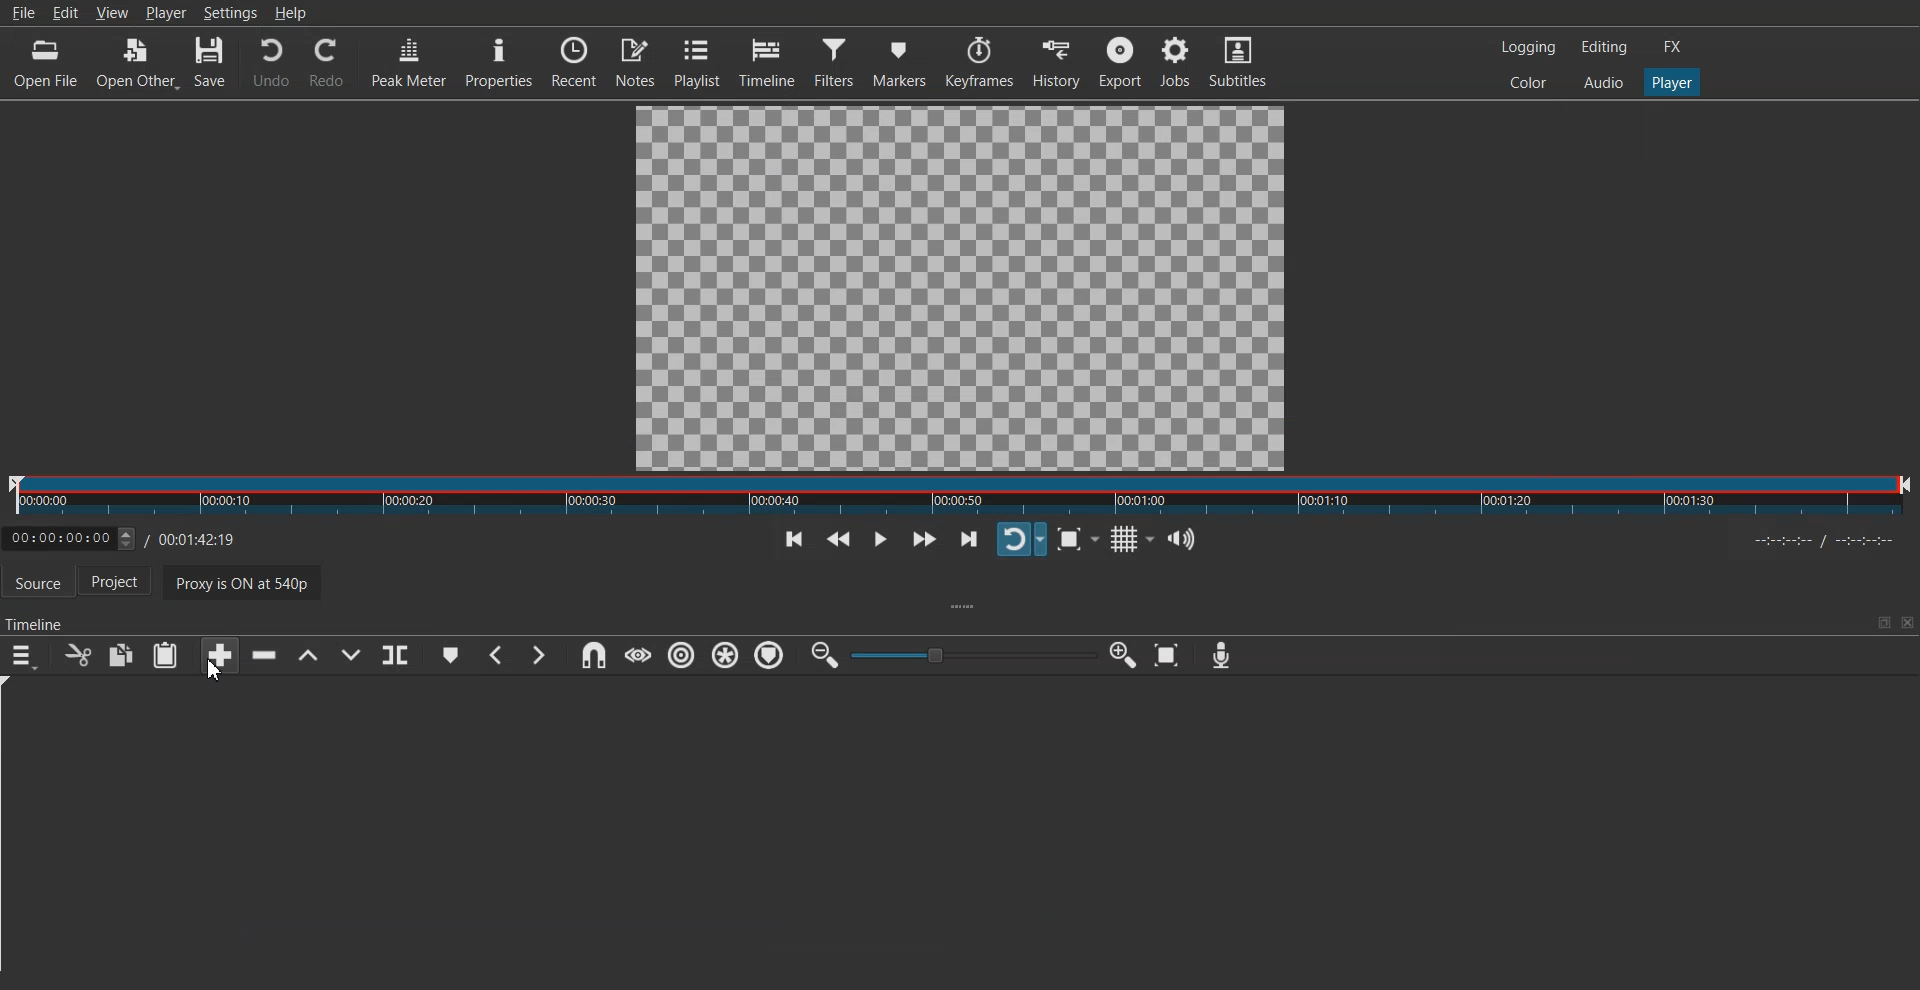  Describe the element at coordinates (771, 656) in the screenshot. I see `Ripple Tracks` at that location.